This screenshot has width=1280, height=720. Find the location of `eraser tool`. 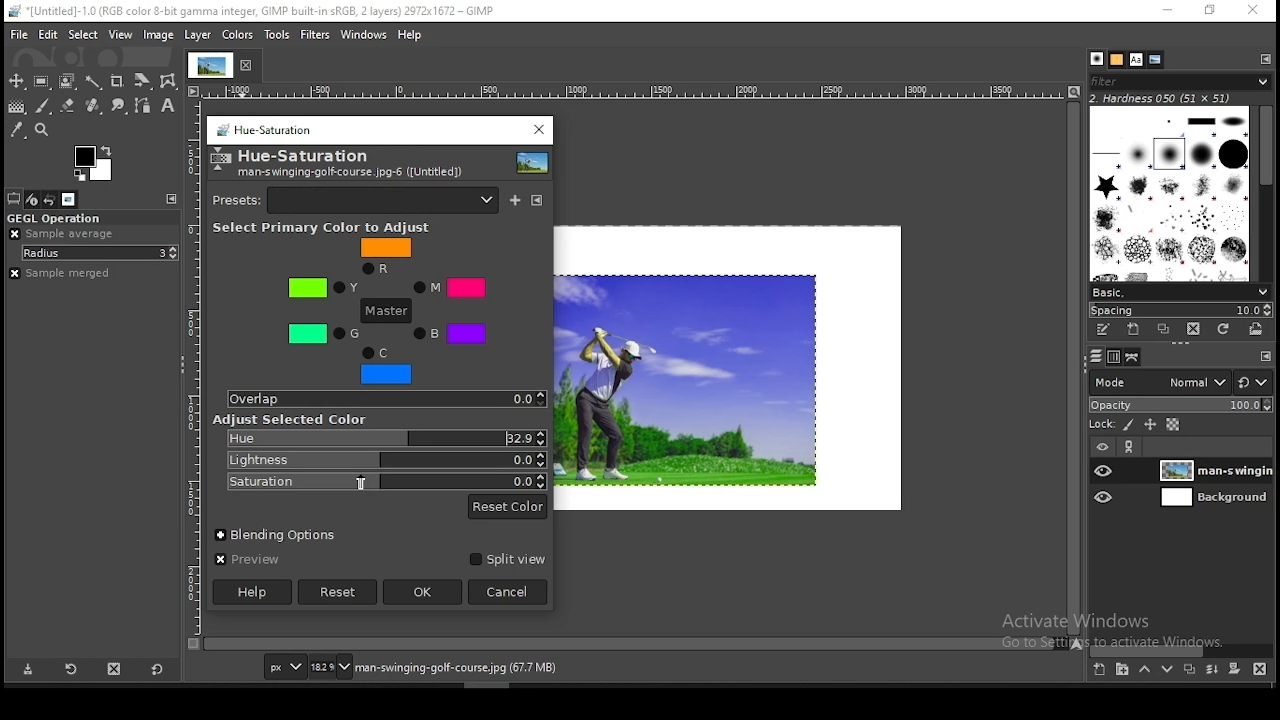

eraser tool is located at coordinates (95, 107).